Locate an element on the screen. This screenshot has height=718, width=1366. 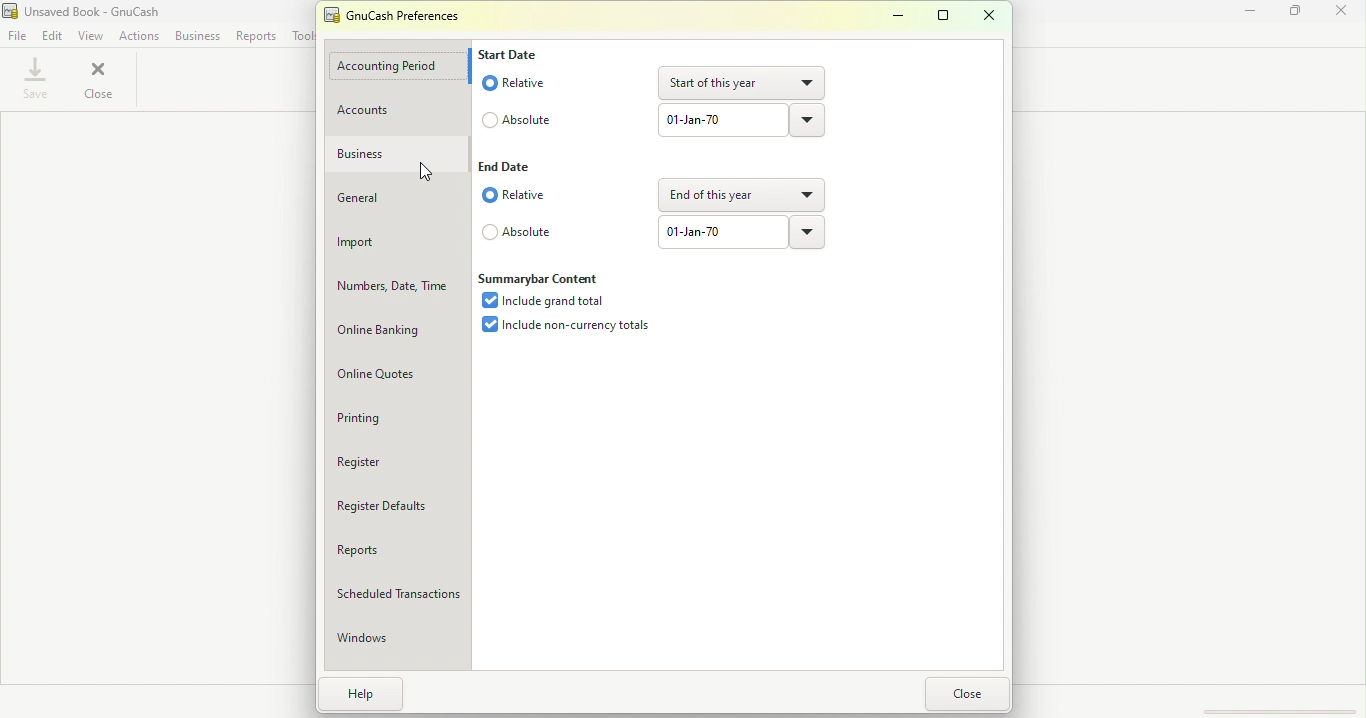
Text box is located at coordinates (724, 120).